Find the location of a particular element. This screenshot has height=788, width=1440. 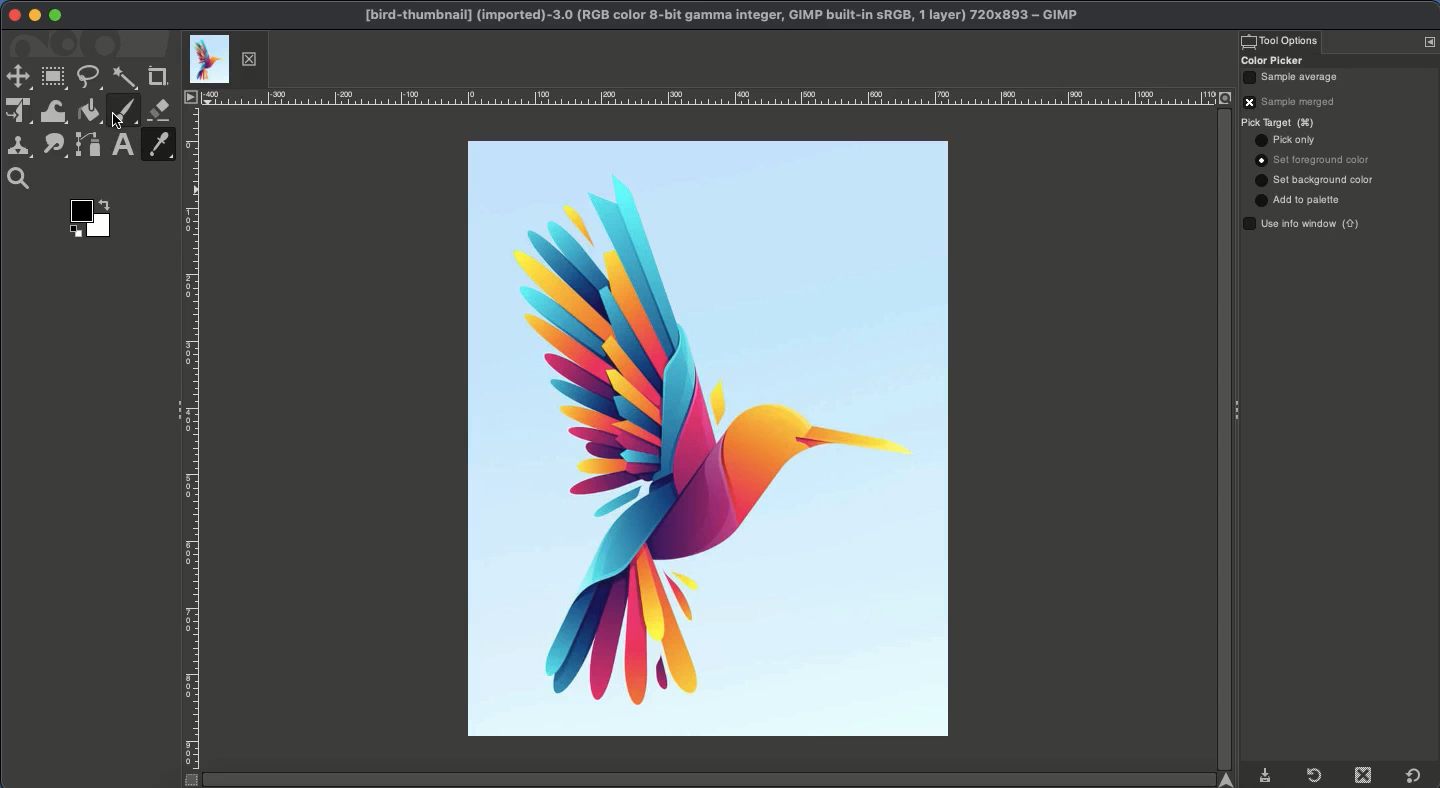

Pick only is located at coordinates (1287, 140).